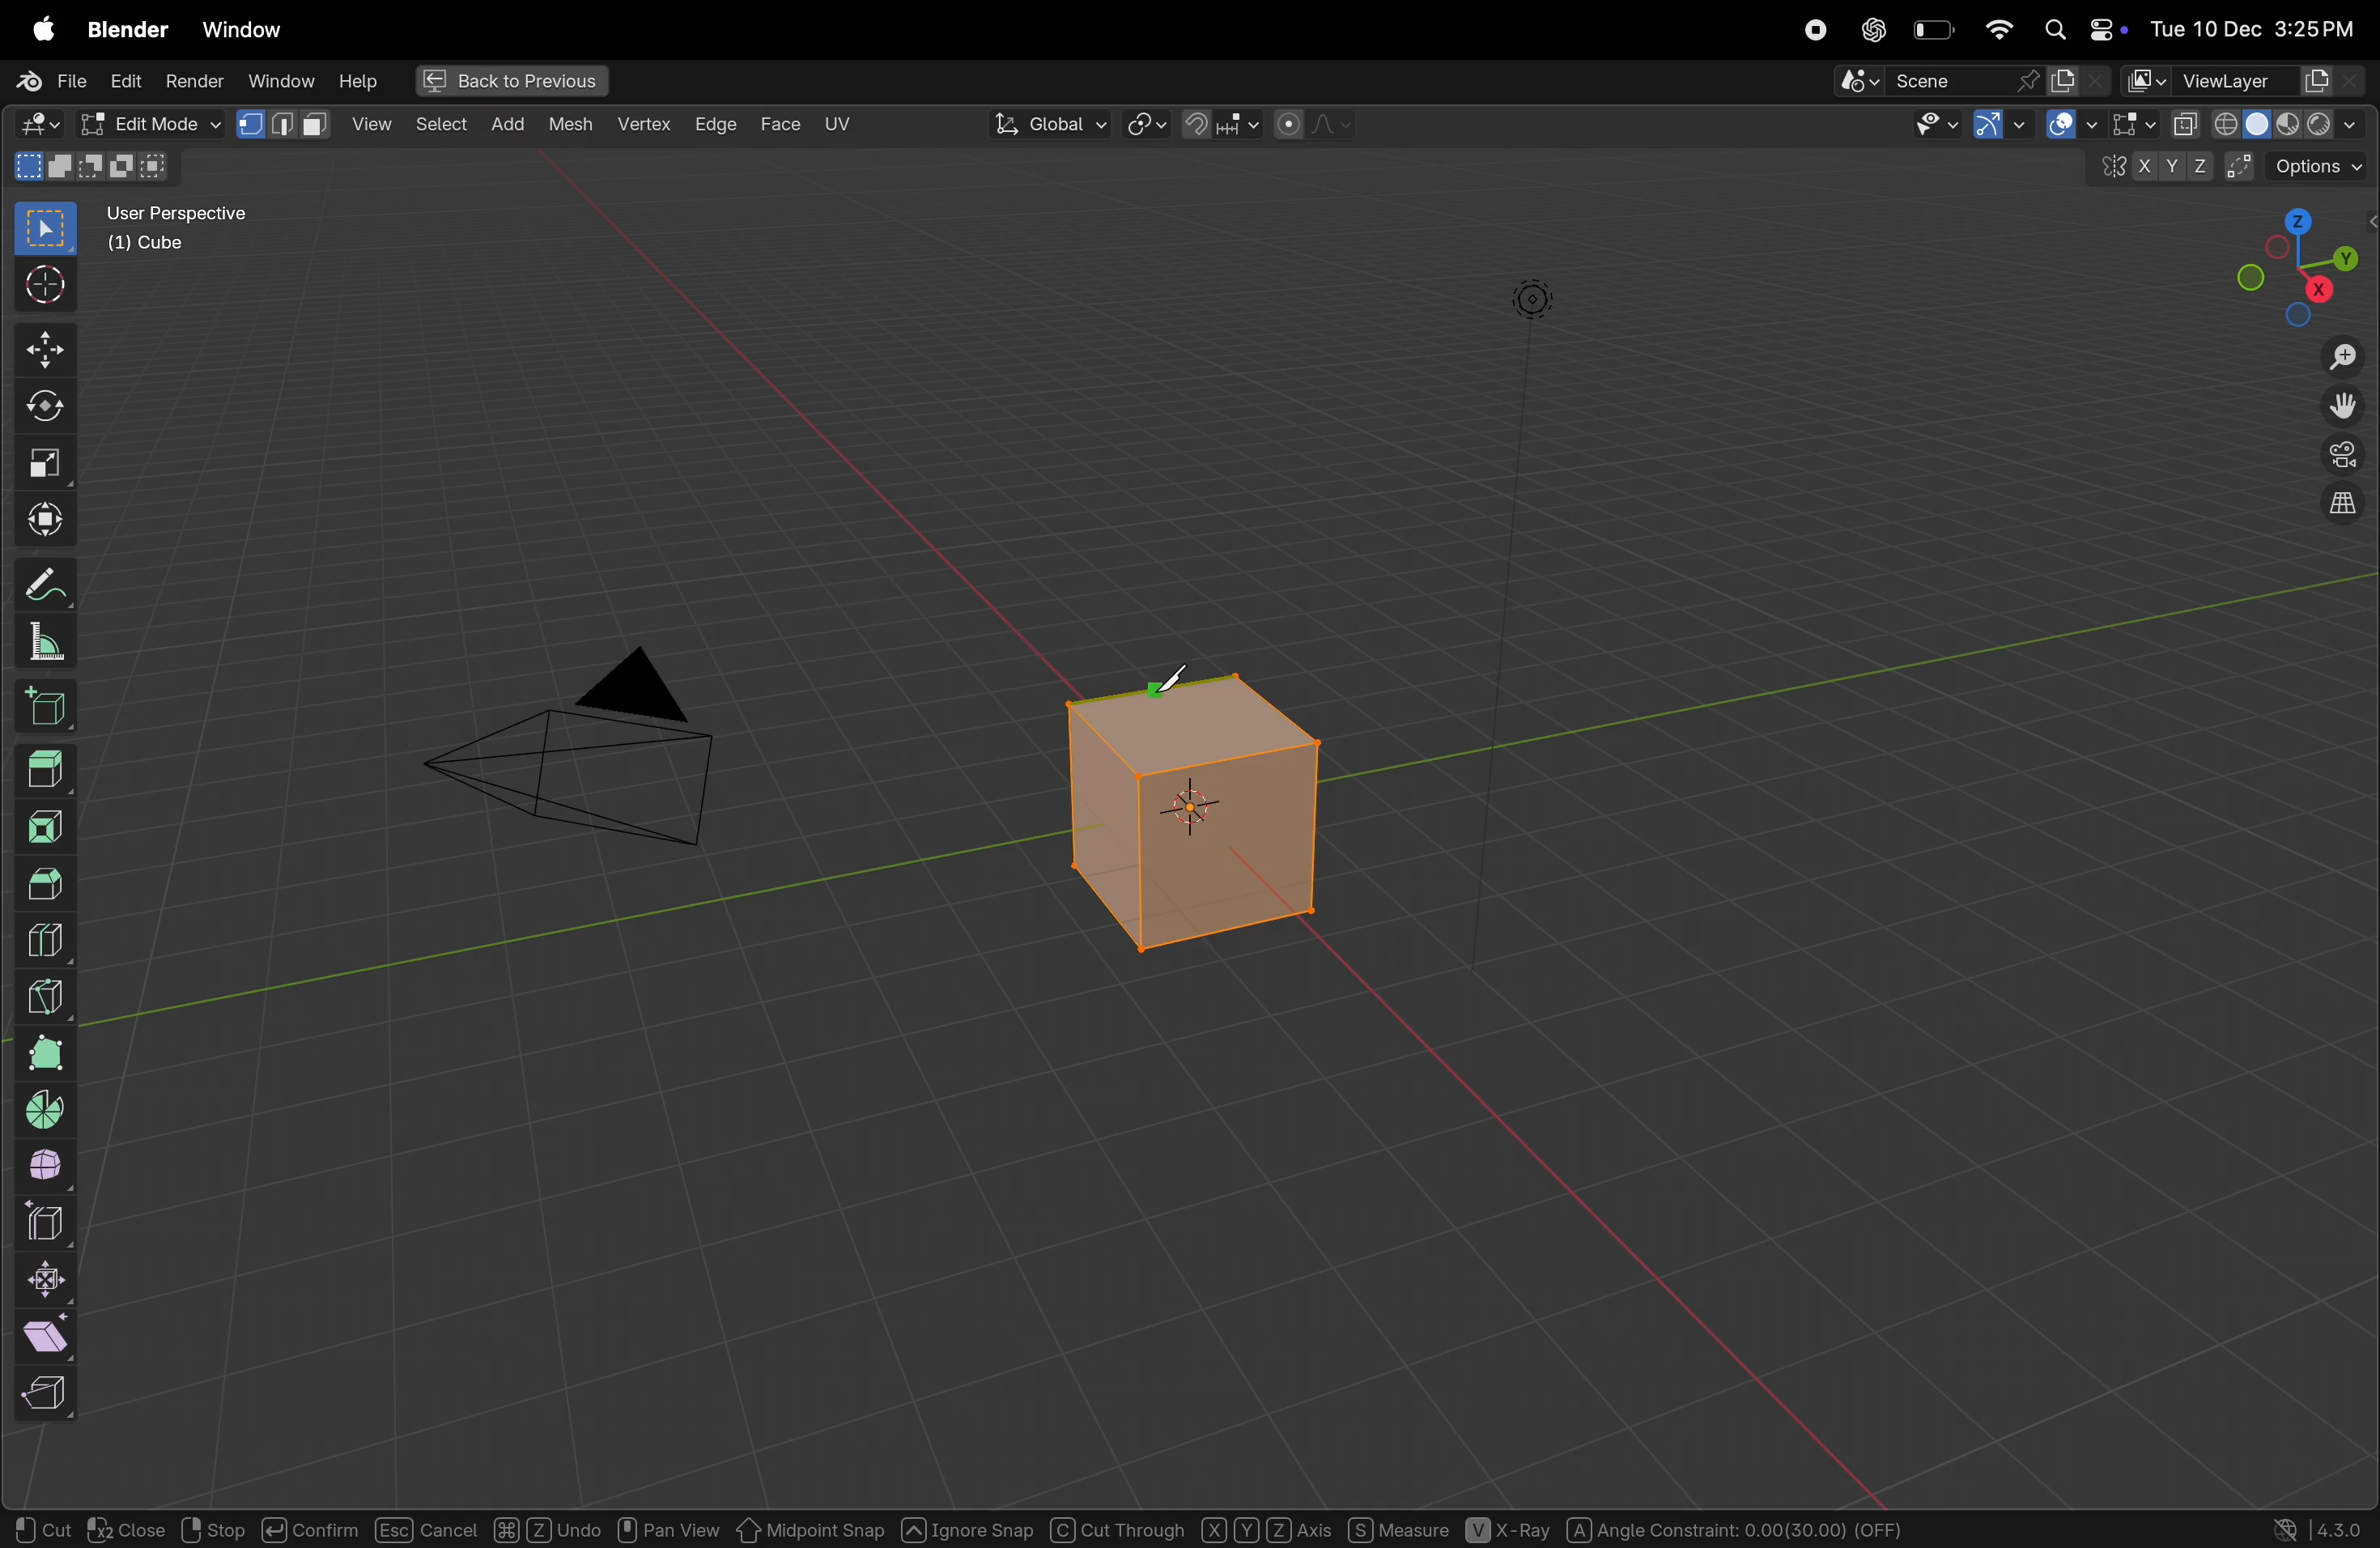 Image resolution: width=2380 pixels, height=1548 pixels. Describe the element at coordinates (210, 1529) in the screenshot. I see `Stop` at that location.